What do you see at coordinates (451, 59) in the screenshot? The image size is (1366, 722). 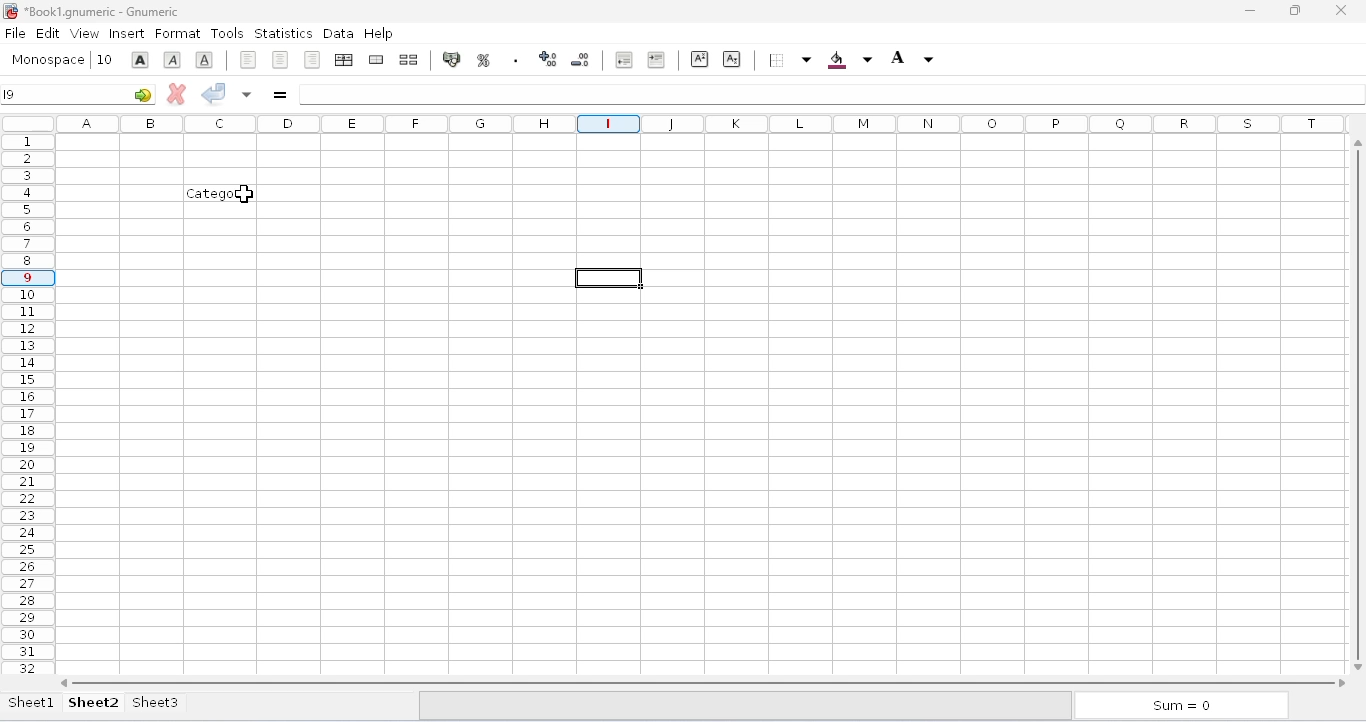 I see `format the selection as accounting` at bounding box center [451, 59].